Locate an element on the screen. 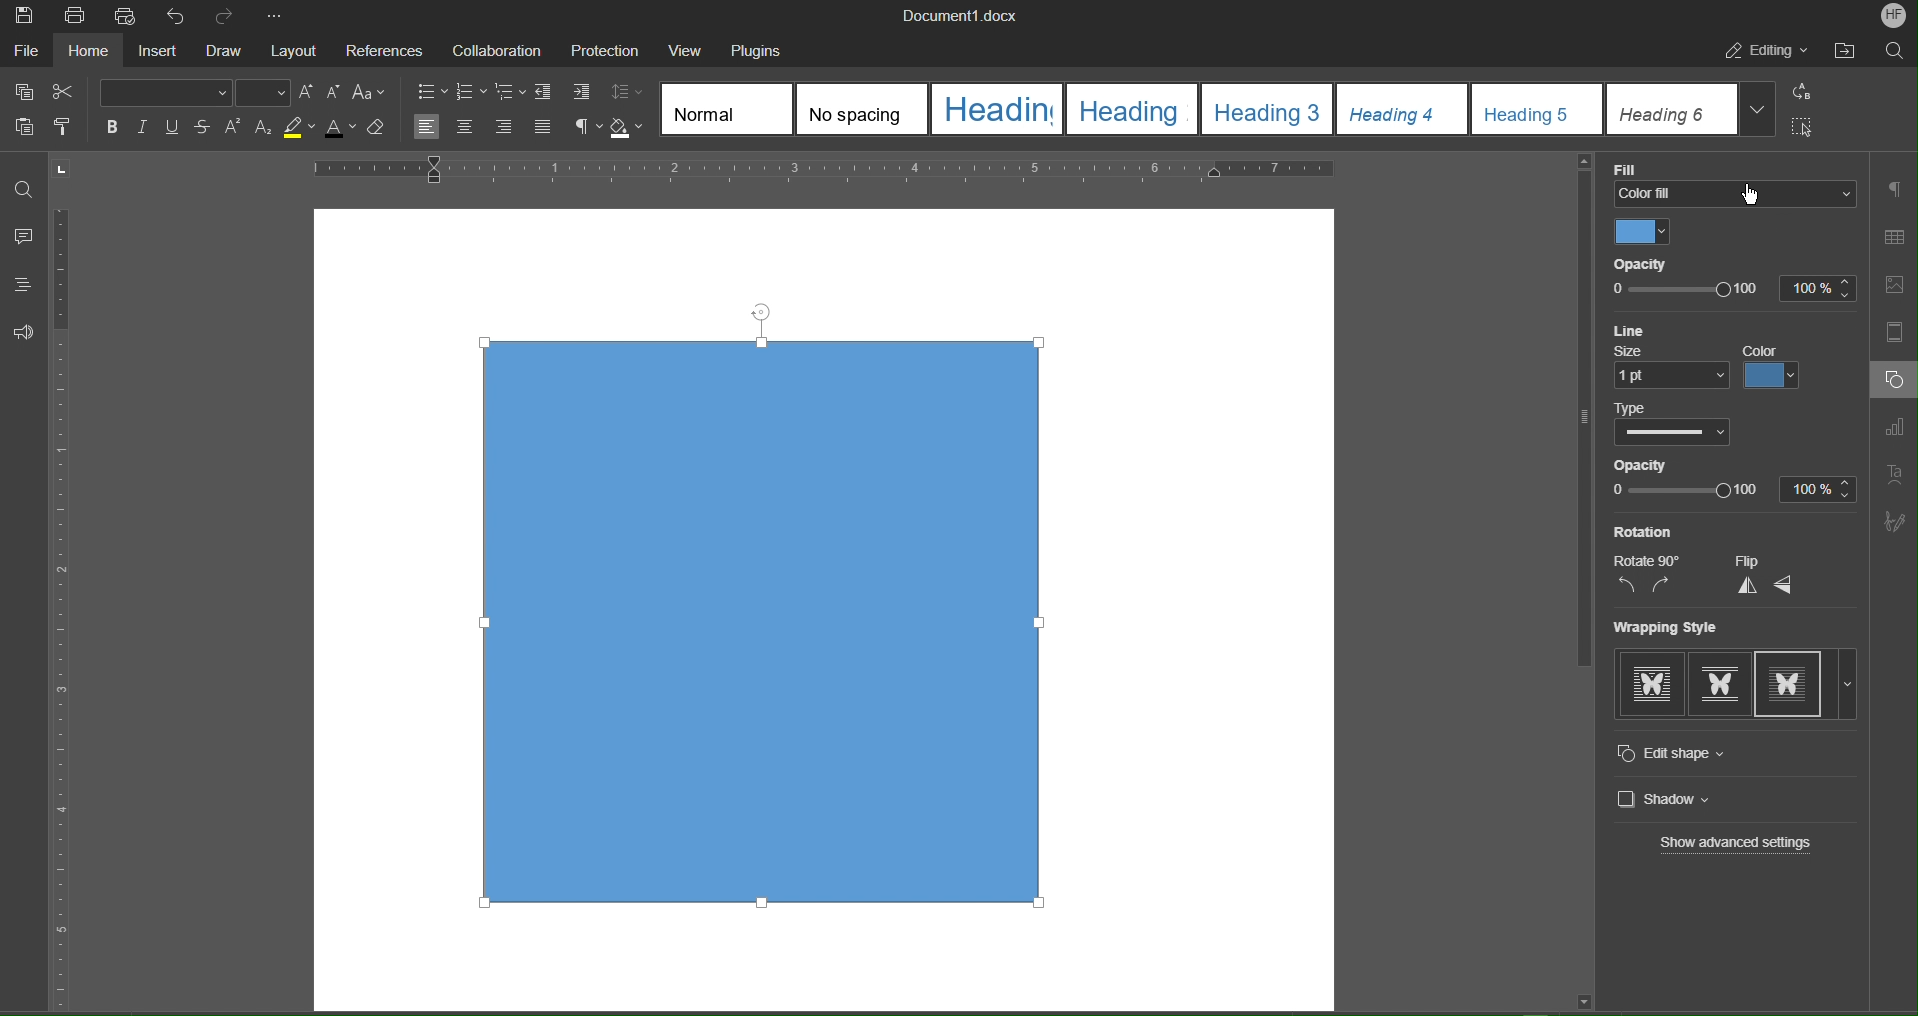 Image resolution: width=1918 pixels, height=1016 pixels. Insert Image is located at coordinates (1900, 286).